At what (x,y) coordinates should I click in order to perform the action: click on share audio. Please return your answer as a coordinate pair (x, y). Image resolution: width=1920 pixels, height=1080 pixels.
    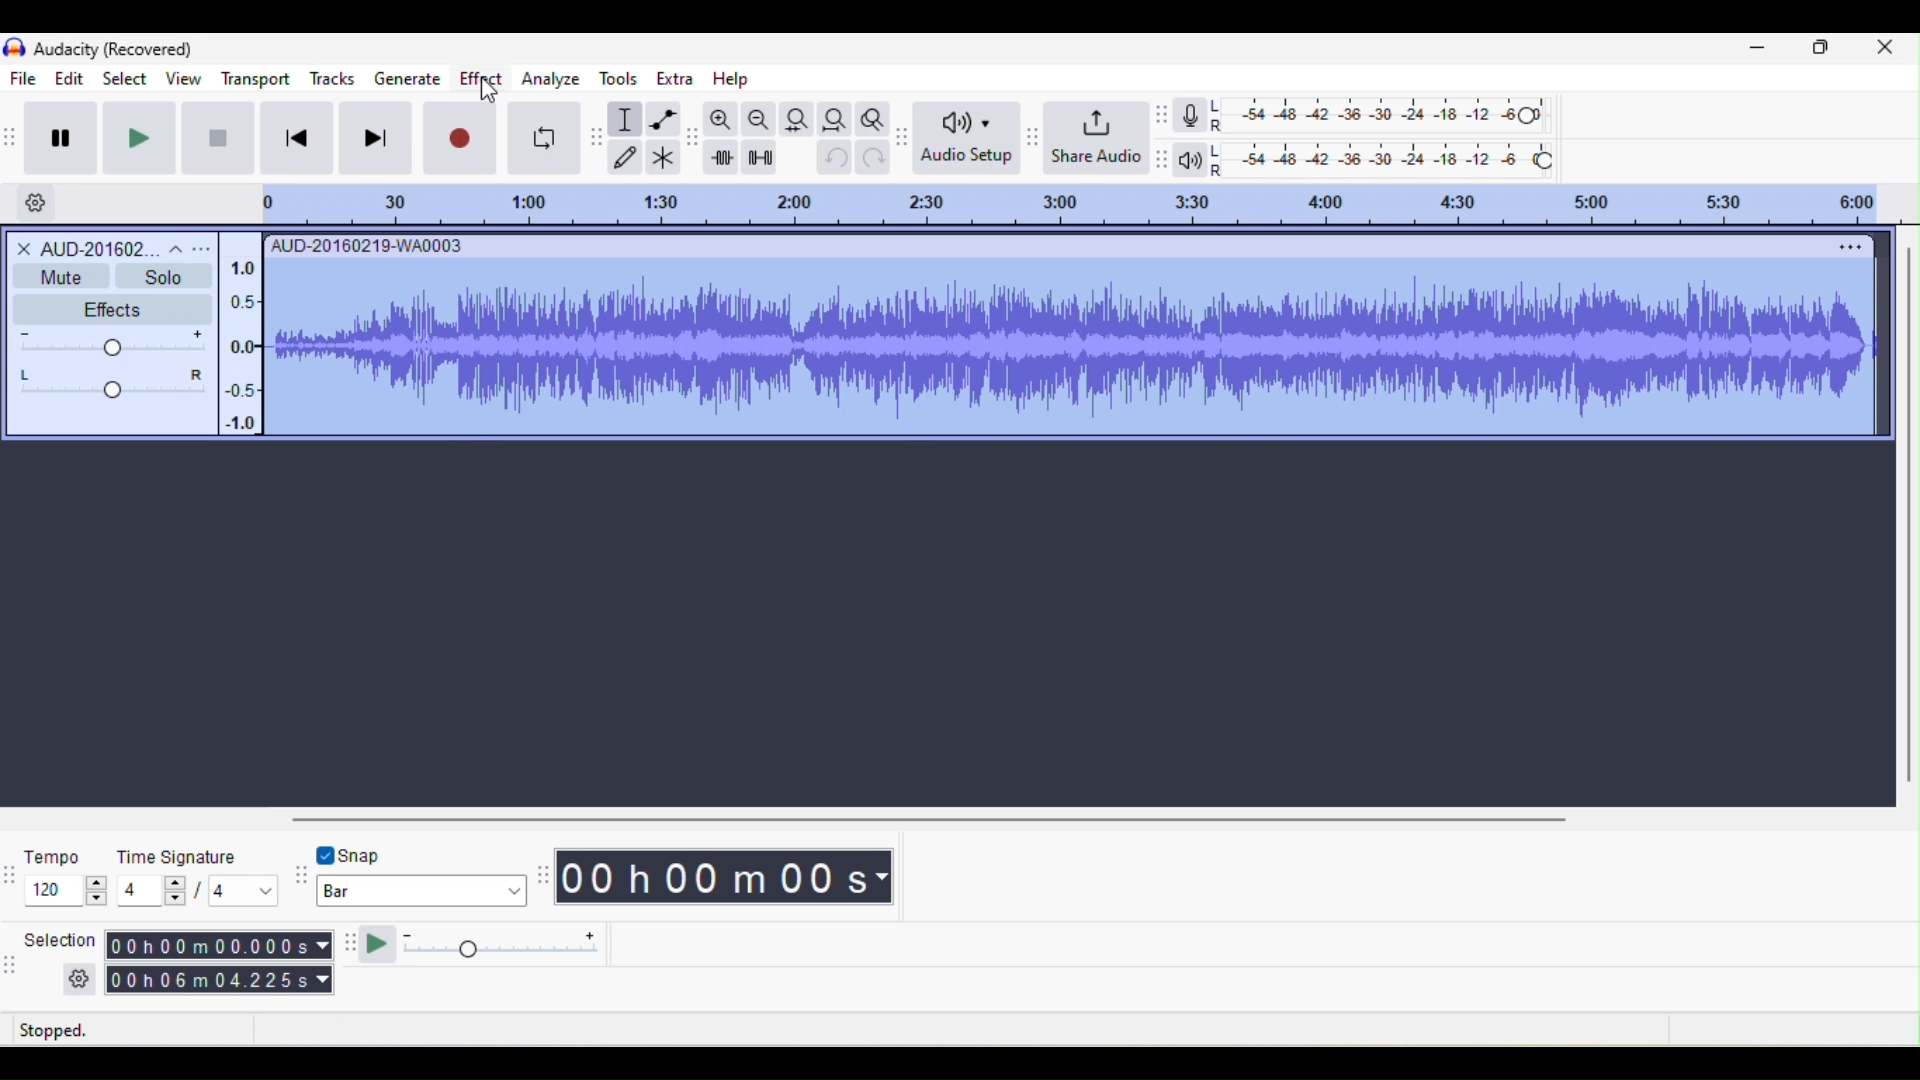
    Looking at the image, I should click on (1097, 135).